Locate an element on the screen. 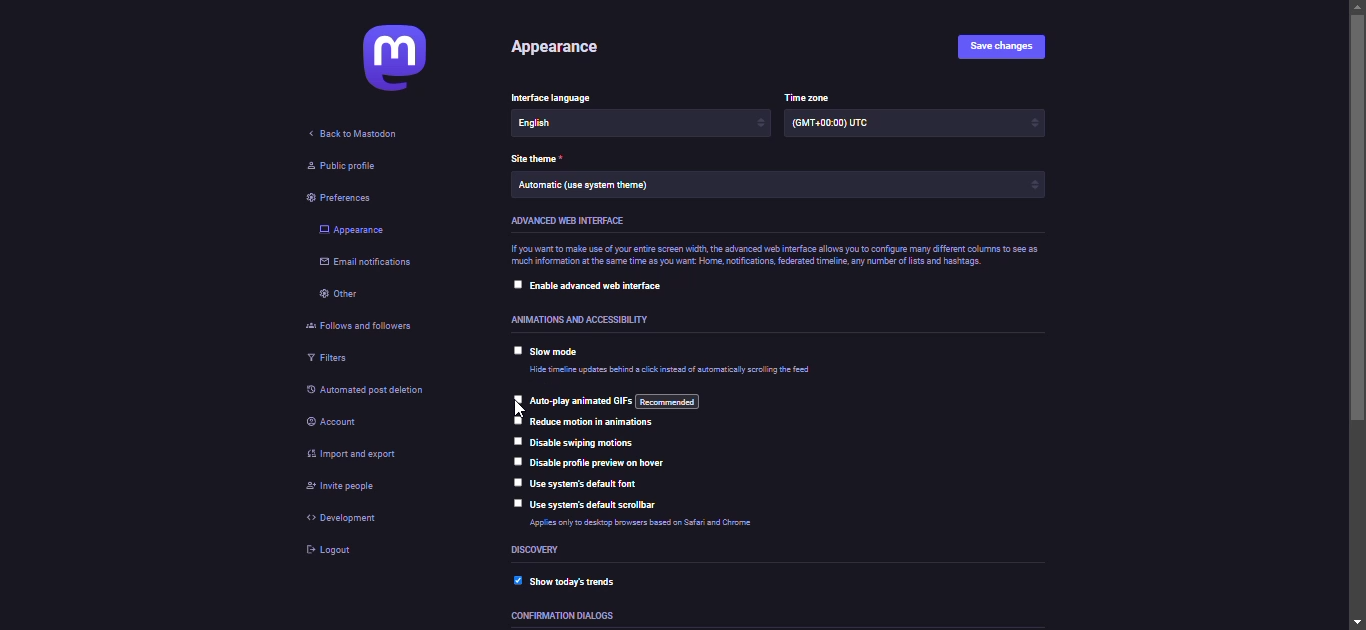 Image resolution: width=1366 pixels, height=630 pixels. save changes is located at coordinates (1010, 46).